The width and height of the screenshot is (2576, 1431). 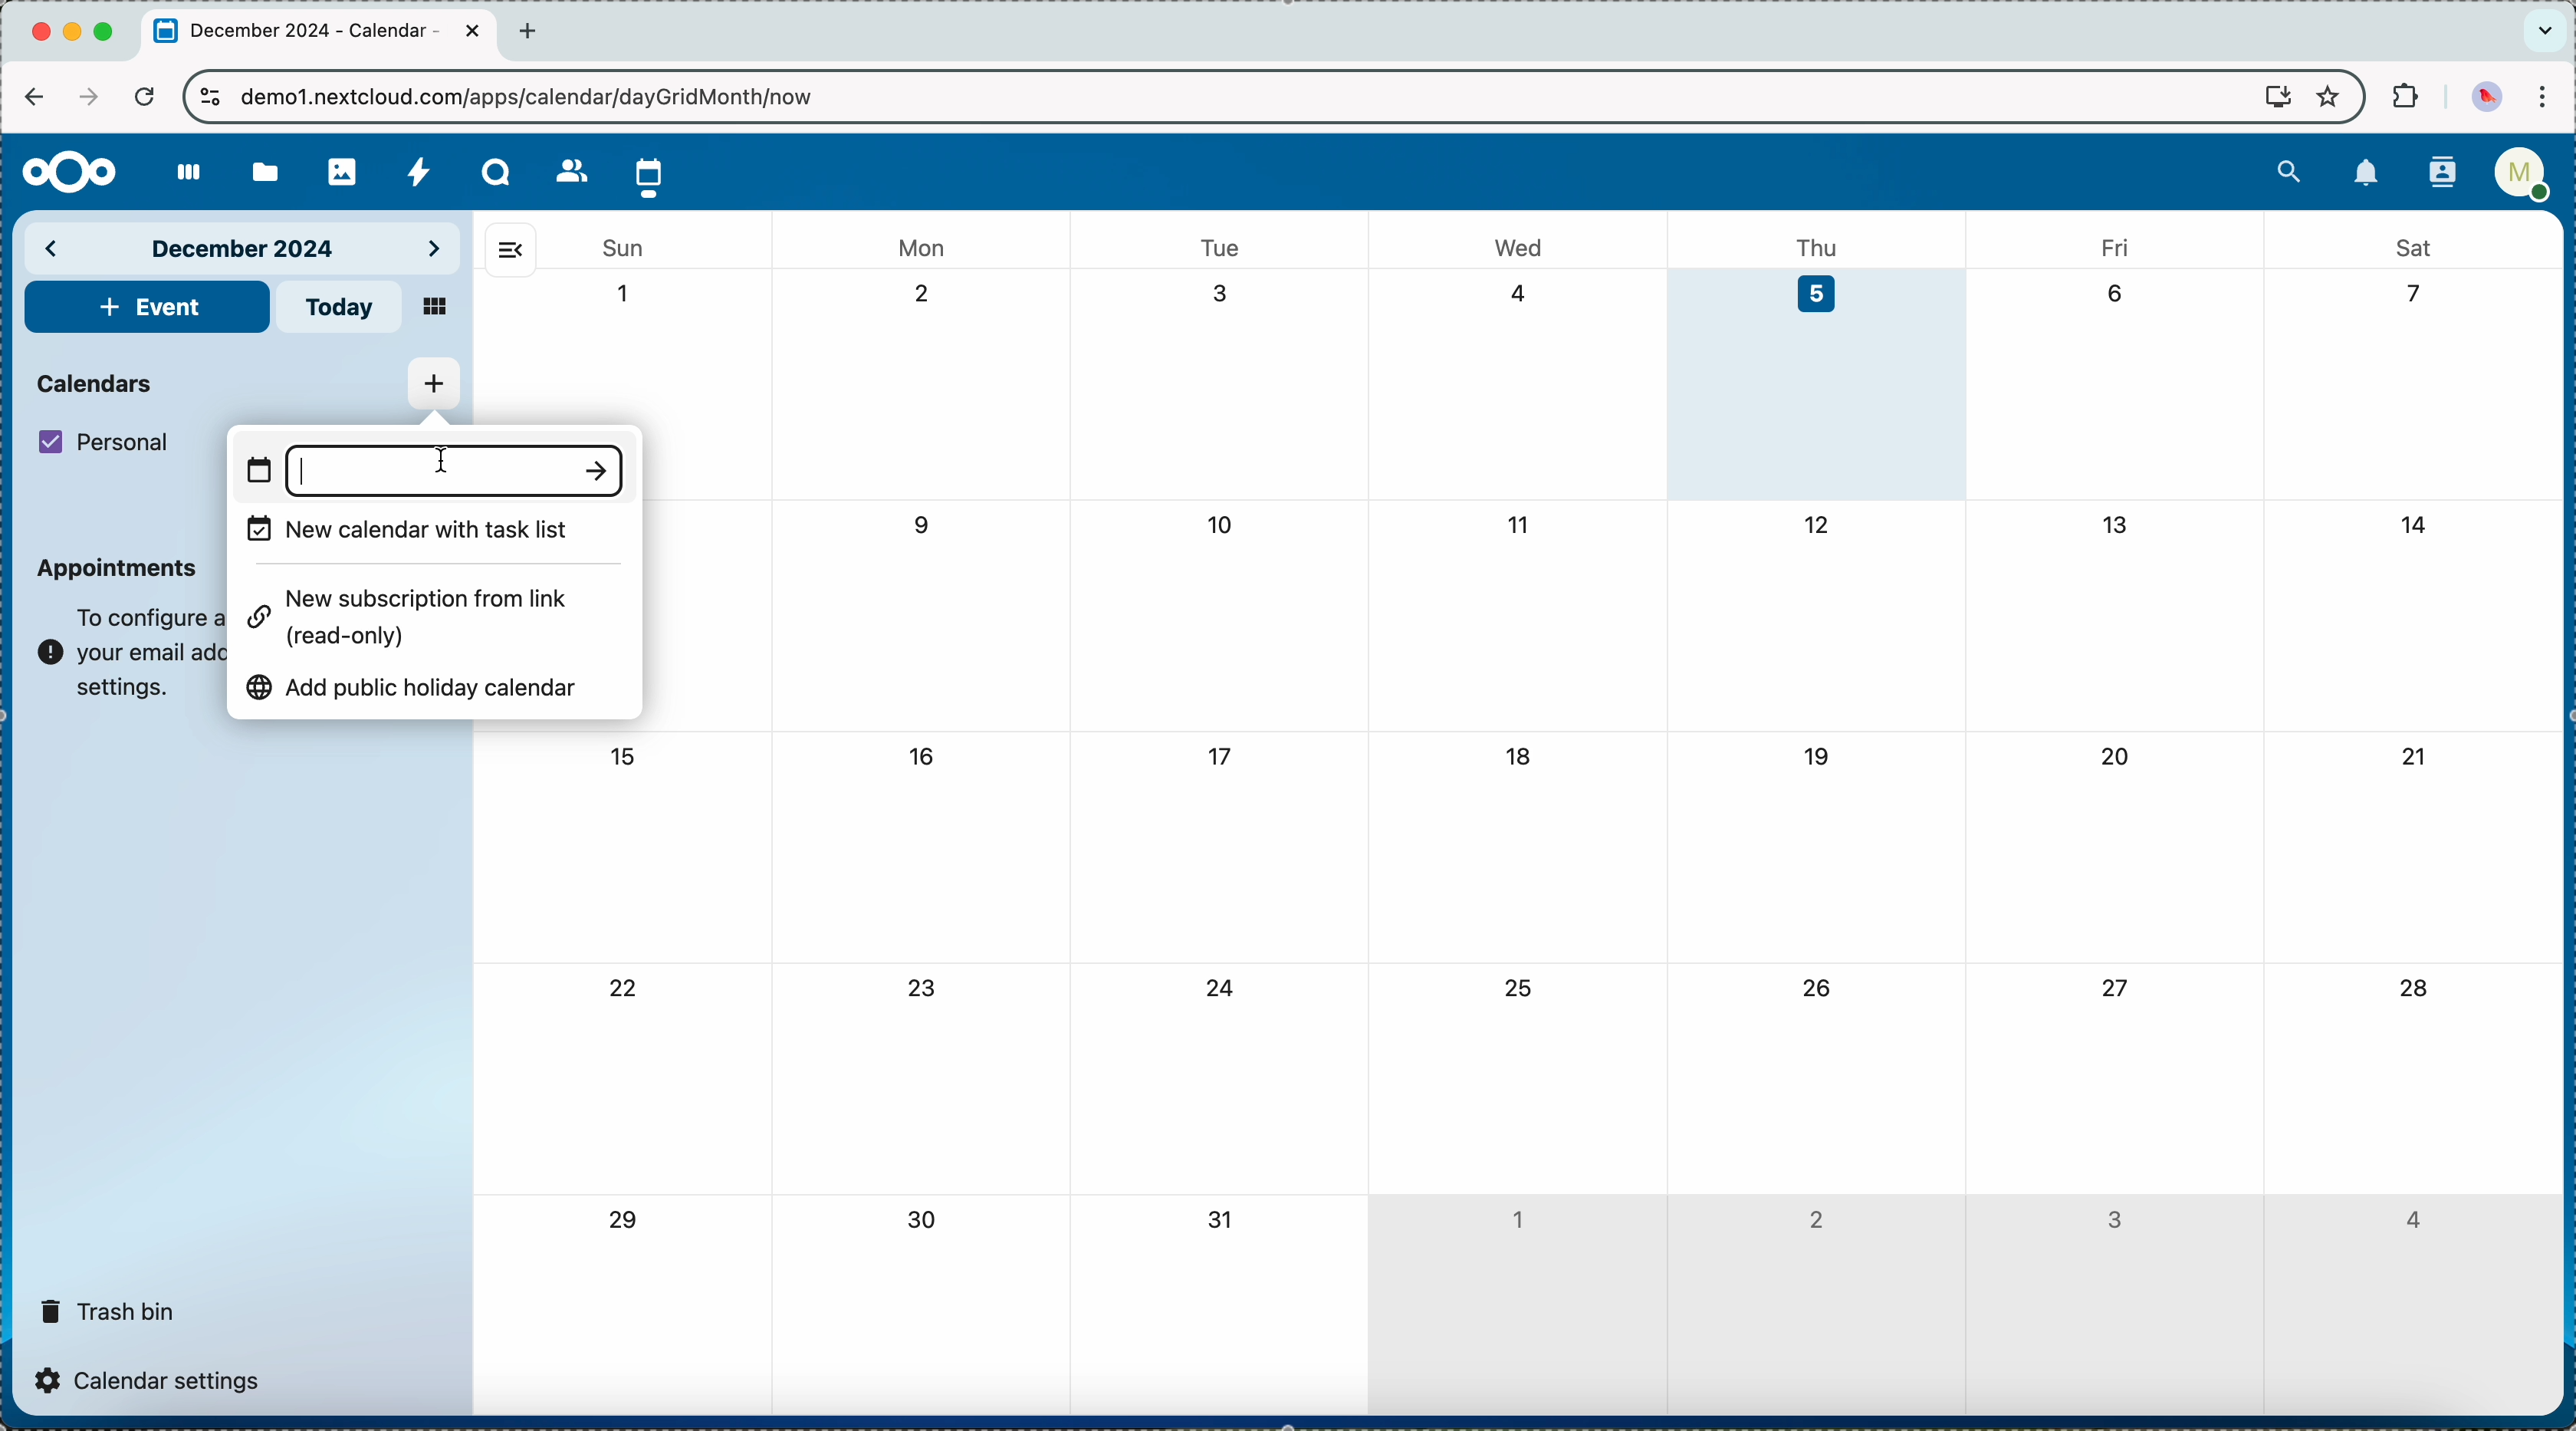 What do you see at coordinates (922, 754) in the screenshot?
I see `16` at bounding box center [922, 754].